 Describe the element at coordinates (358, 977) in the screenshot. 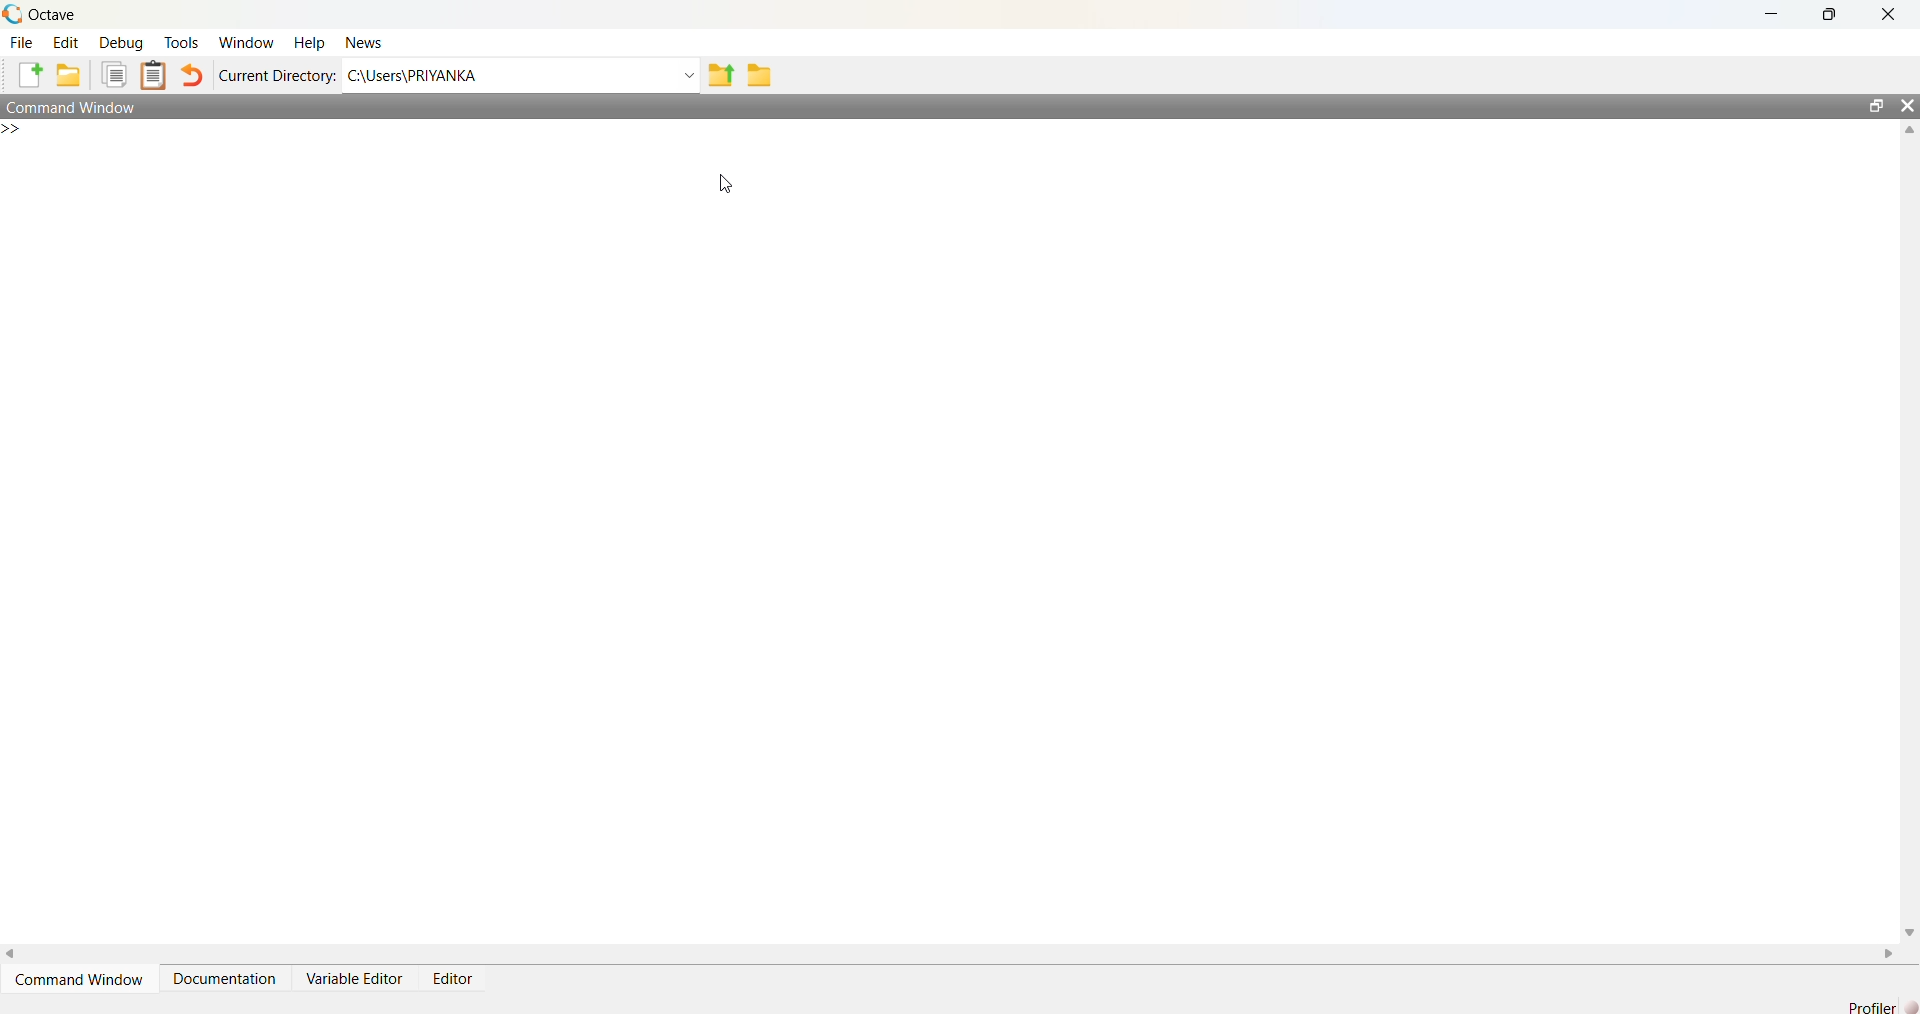

I see `Variable Editor` at that location.